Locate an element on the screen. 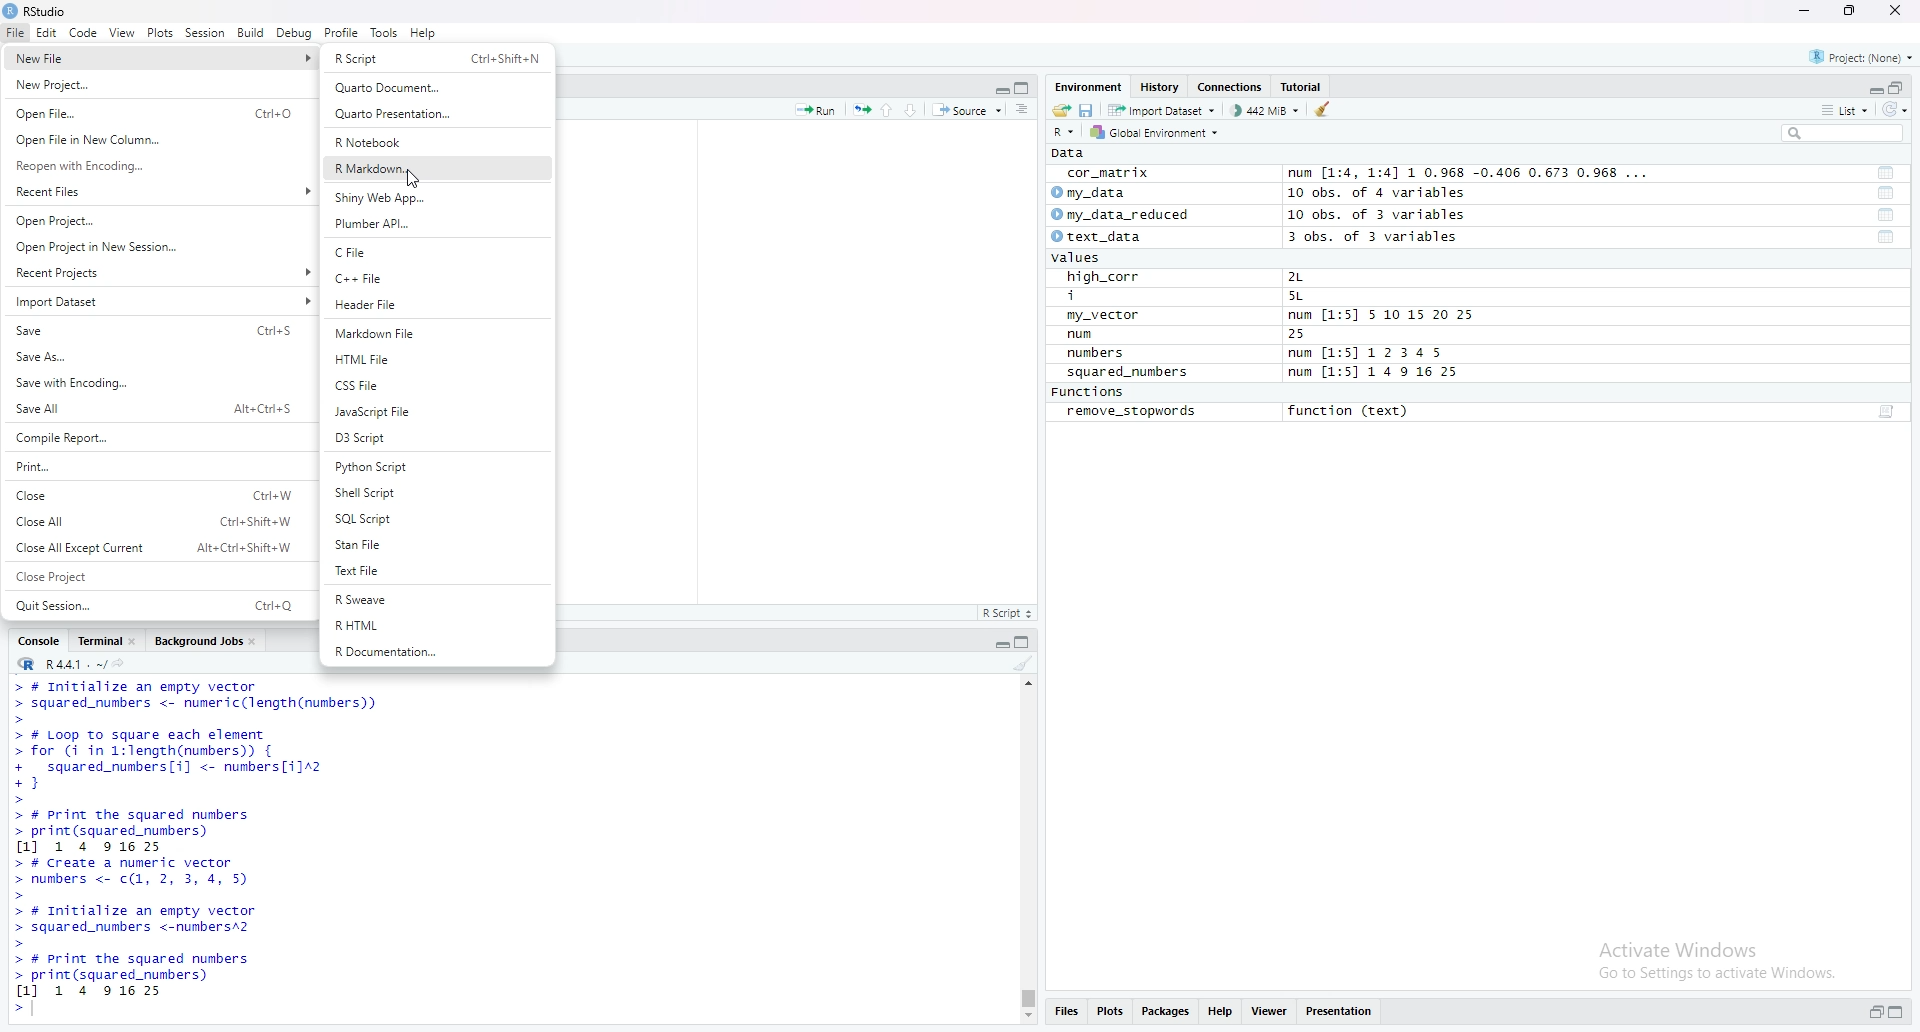 The image size is (1920, 1032). Shell Script is located at coordinates (434, 492).